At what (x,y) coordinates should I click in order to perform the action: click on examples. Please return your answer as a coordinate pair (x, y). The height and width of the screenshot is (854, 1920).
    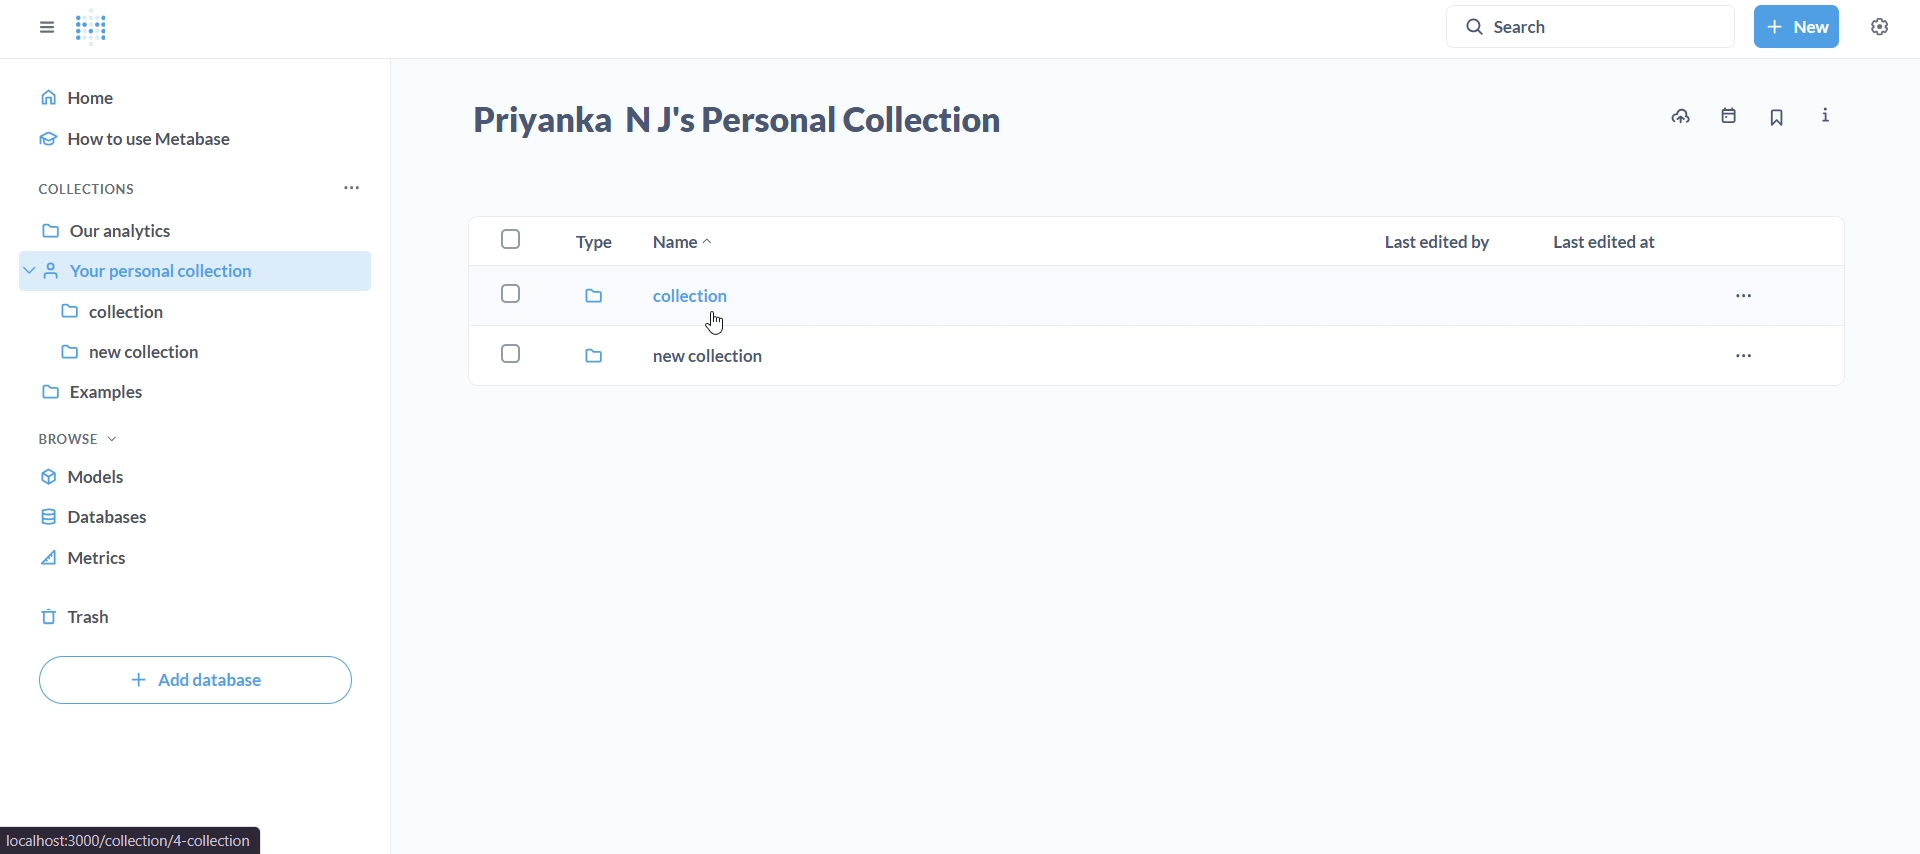
    Looking at the image, I should click on (195, 388).